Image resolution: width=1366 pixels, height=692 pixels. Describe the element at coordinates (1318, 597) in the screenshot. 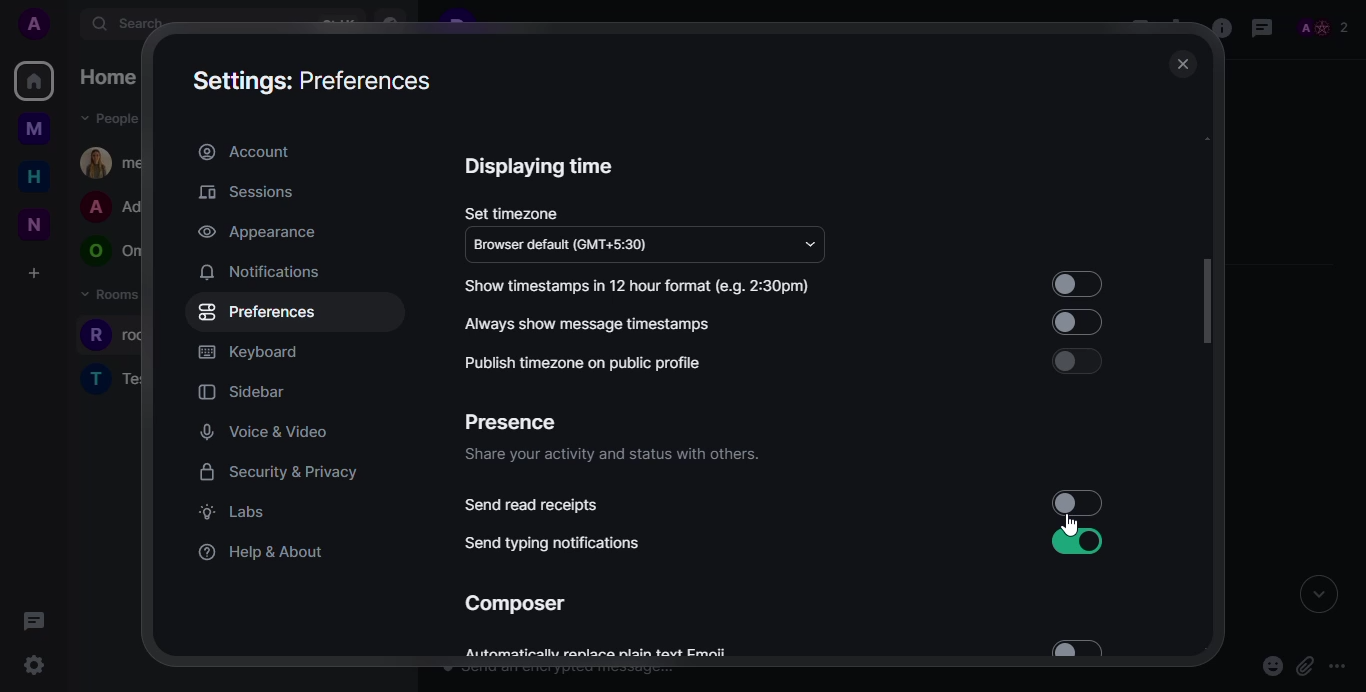

I see `expand` at that location.